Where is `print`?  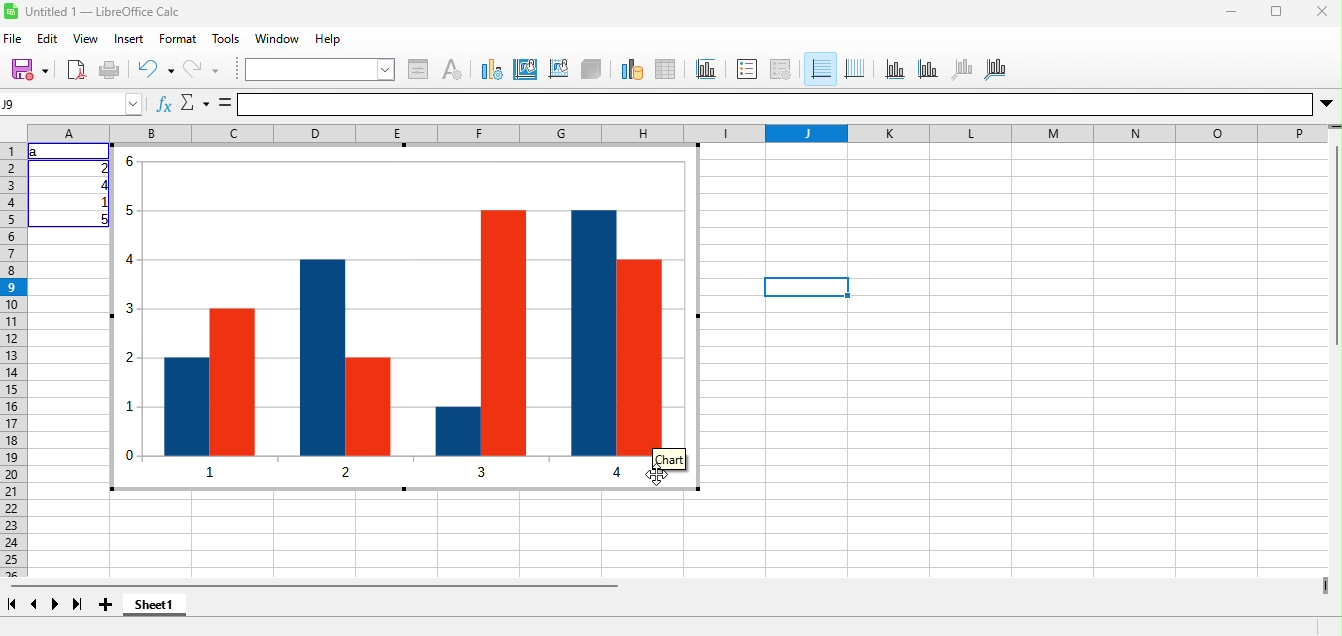 print is located at coordinates (110, 71).